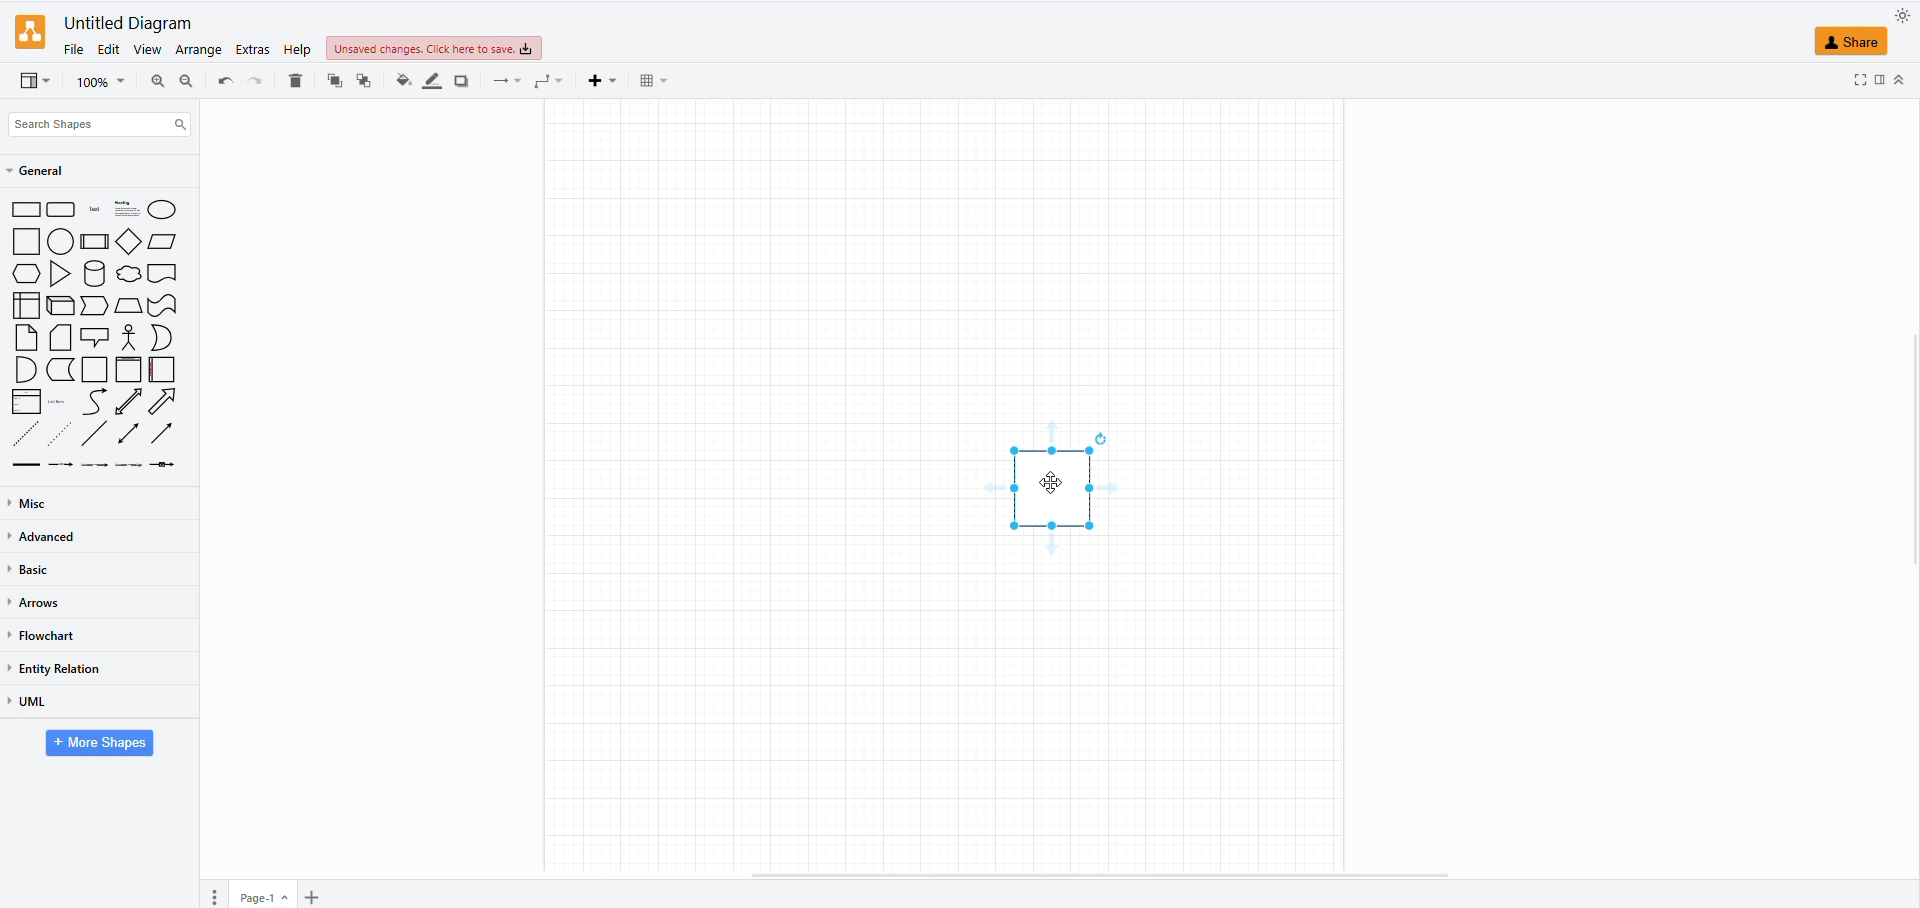 The image size is (1920, 908). Describe the element at coordinates (335, 81) in the screenshot. I see `to back` at that location.